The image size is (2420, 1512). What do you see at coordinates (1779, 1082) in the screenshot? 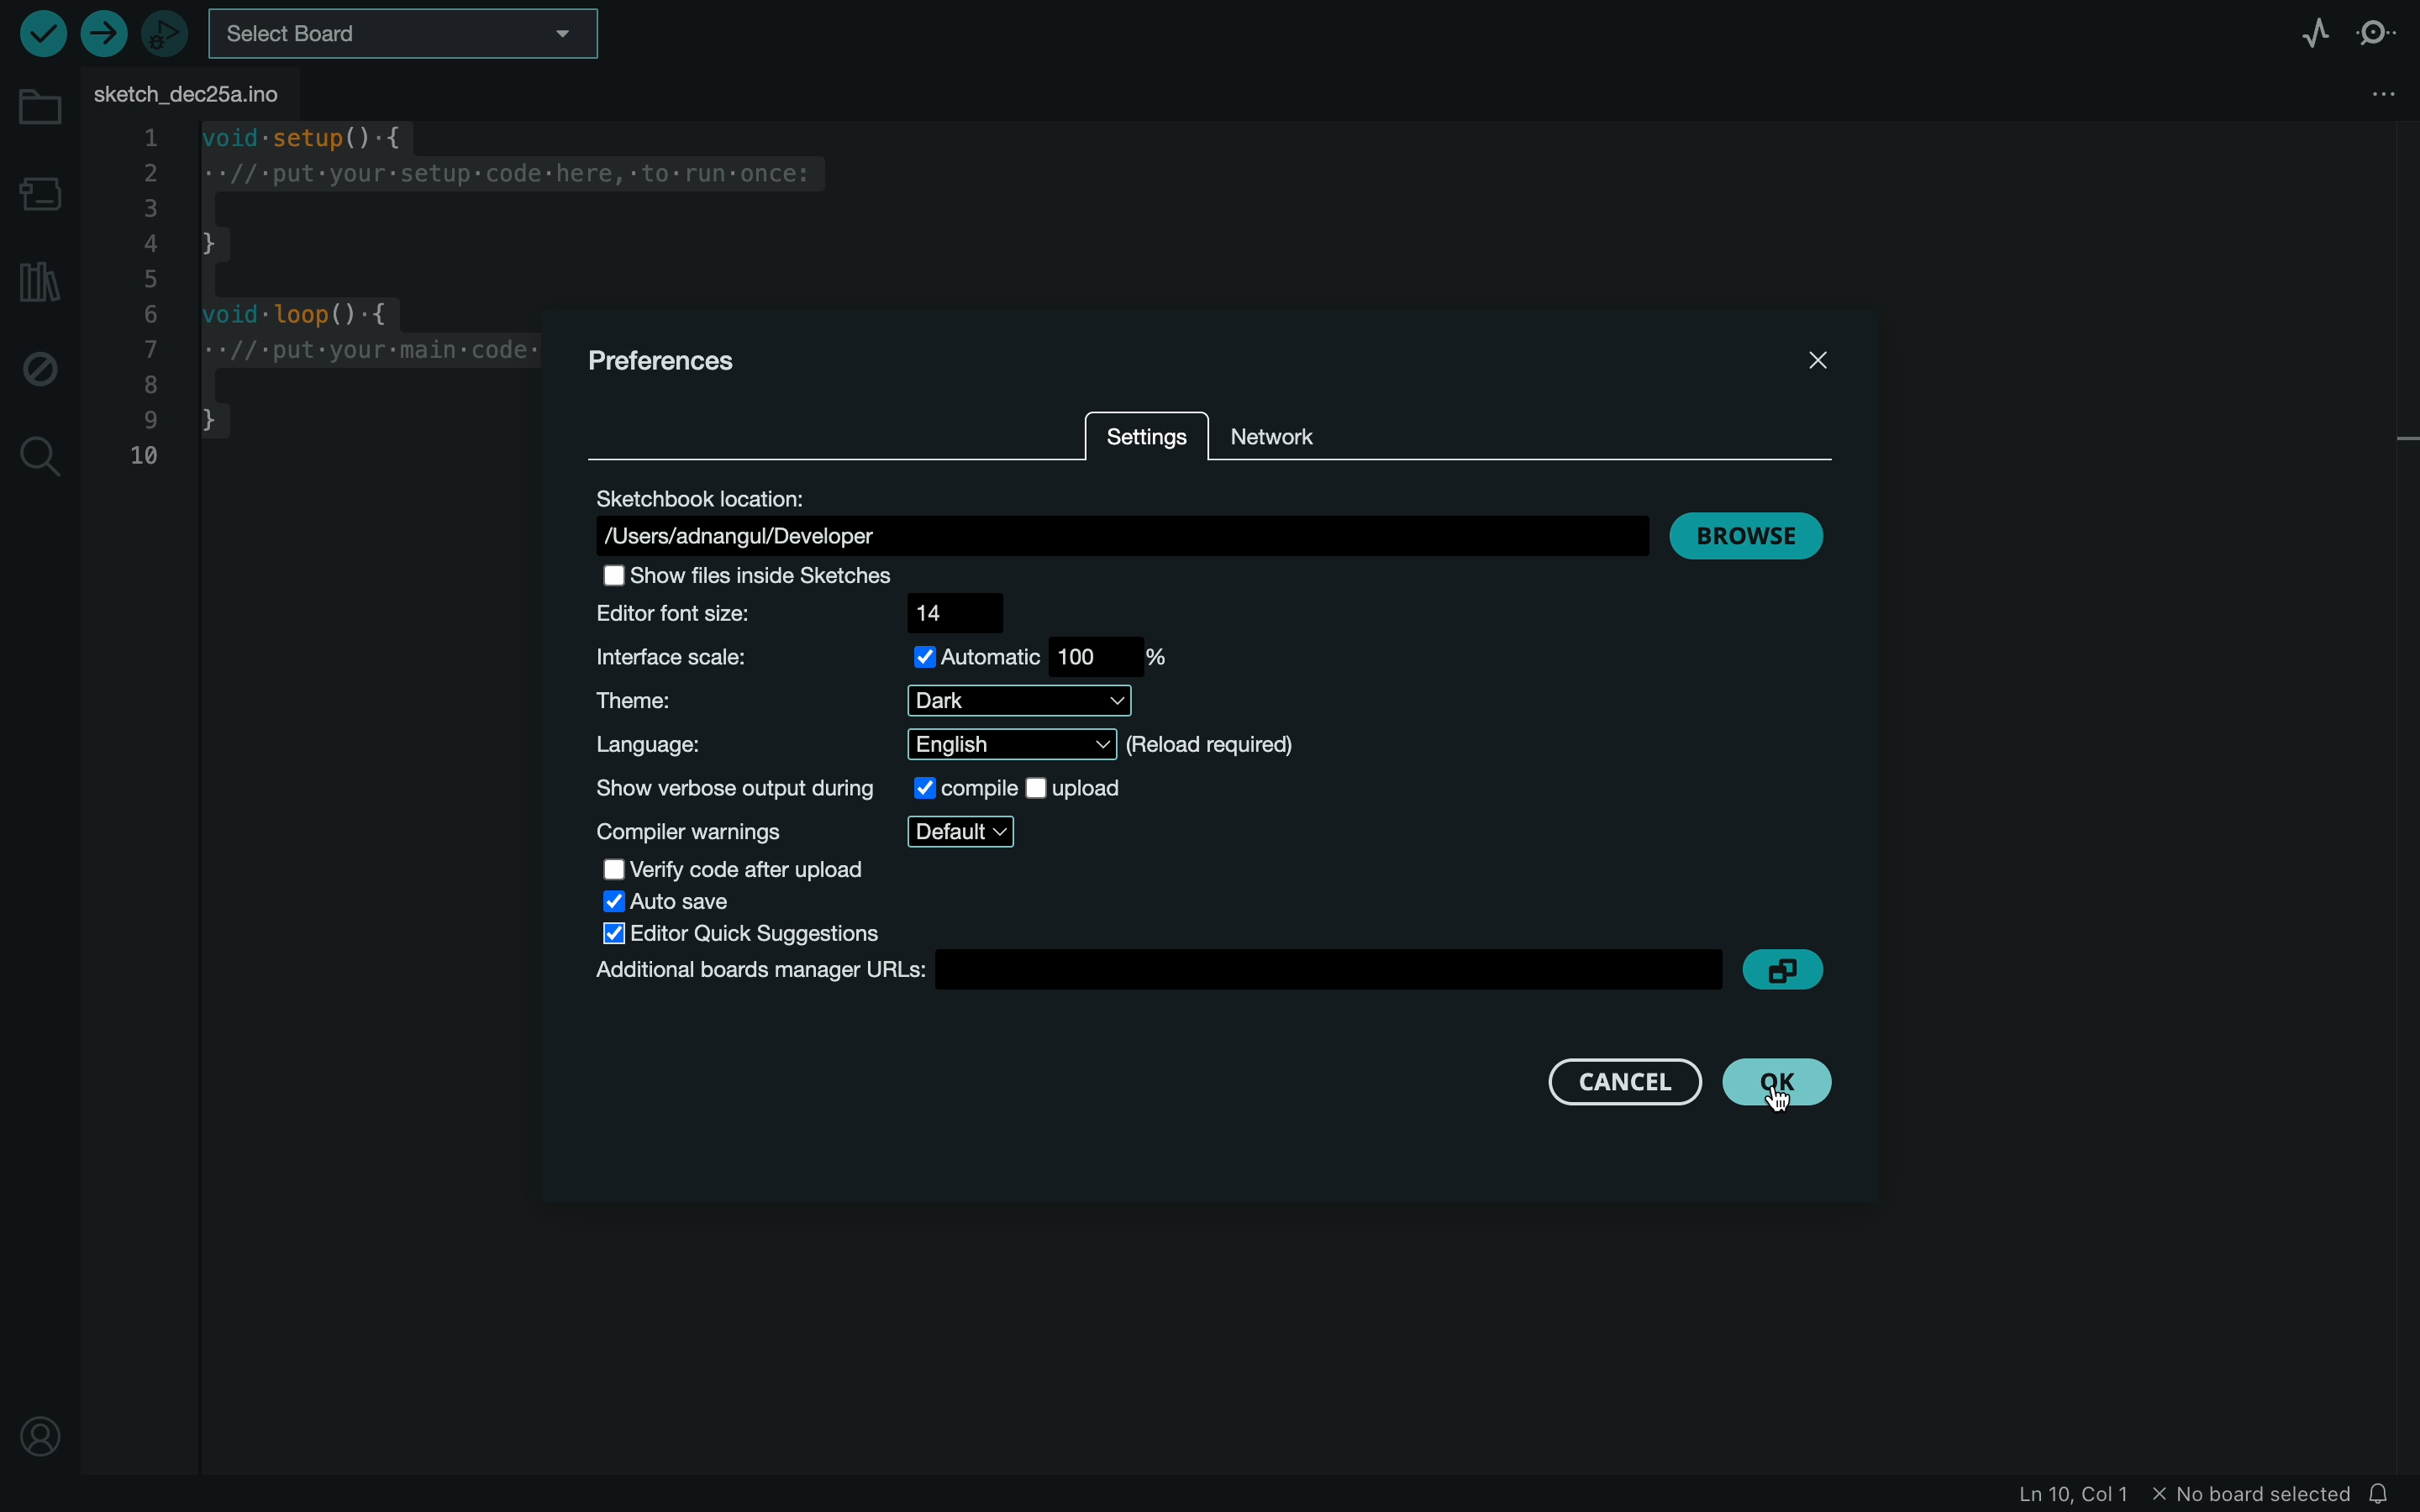
I see `clicked` at bounding box center [1779, 1082].